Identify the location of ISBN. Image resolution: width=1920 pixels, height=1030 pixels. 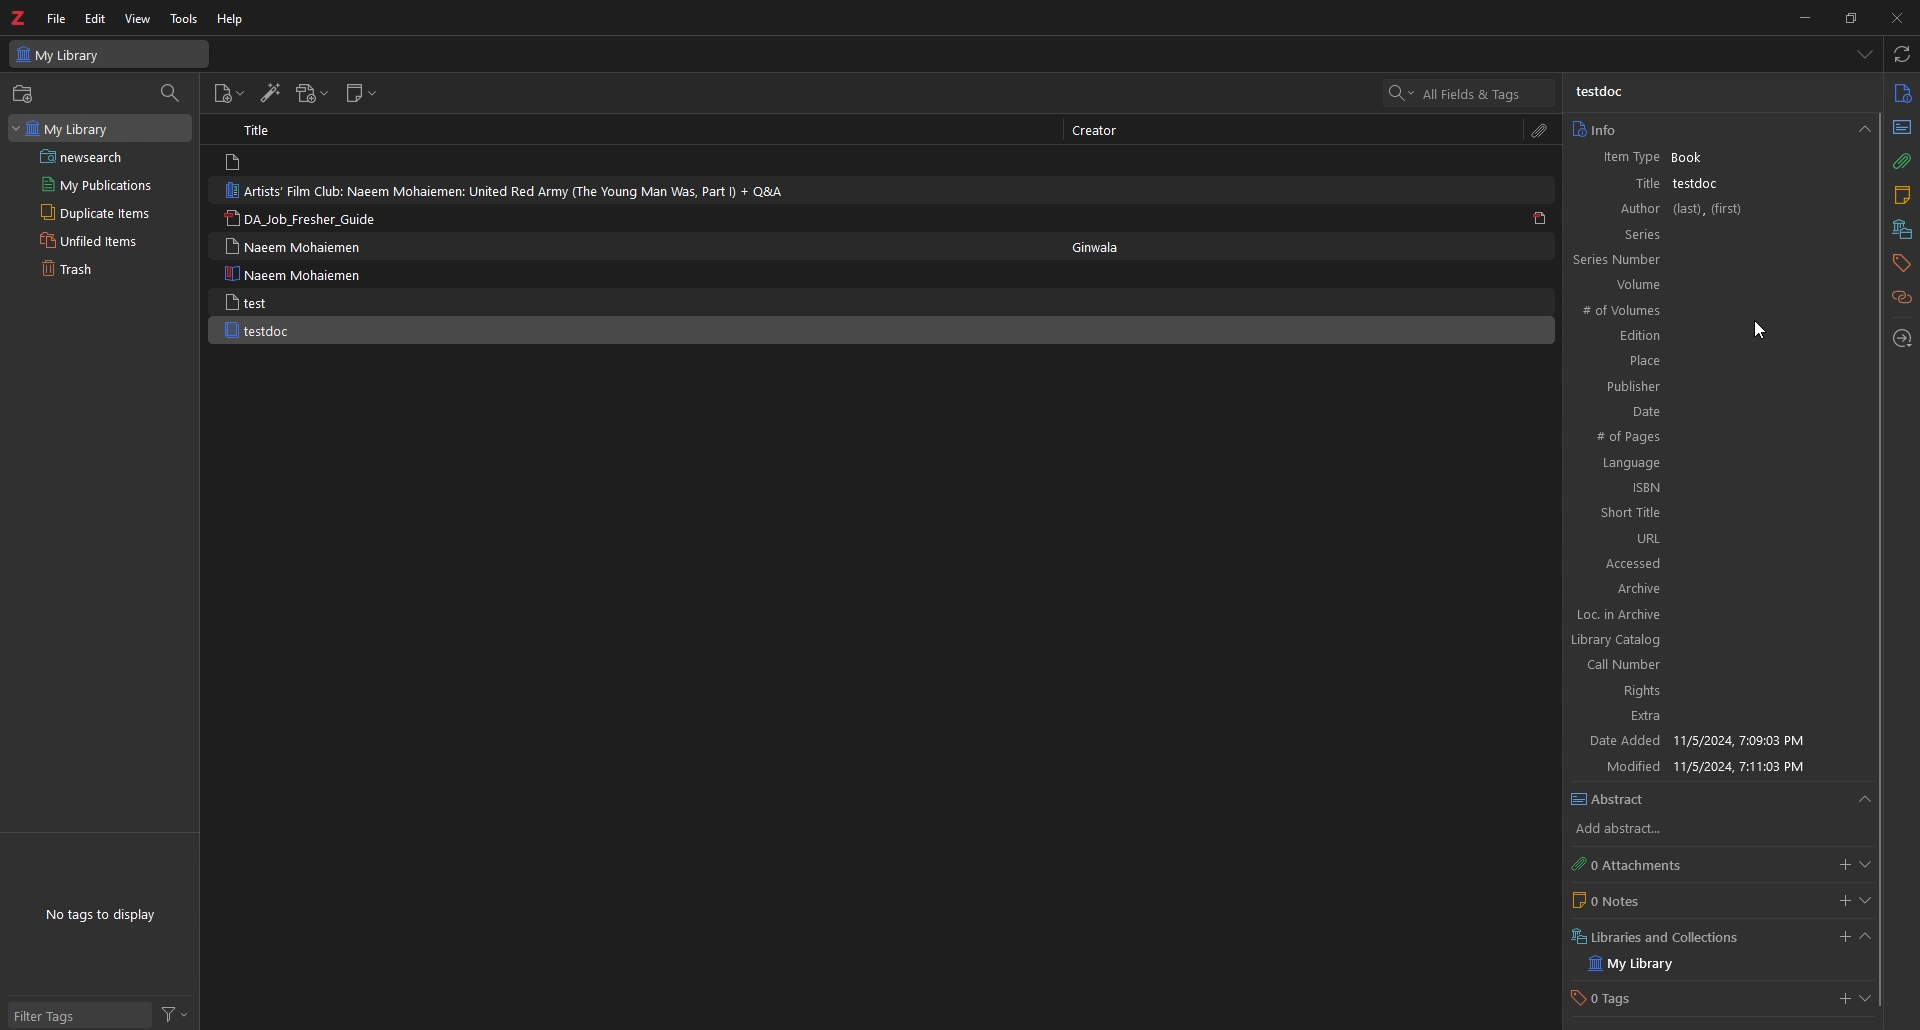
(1716, 488).